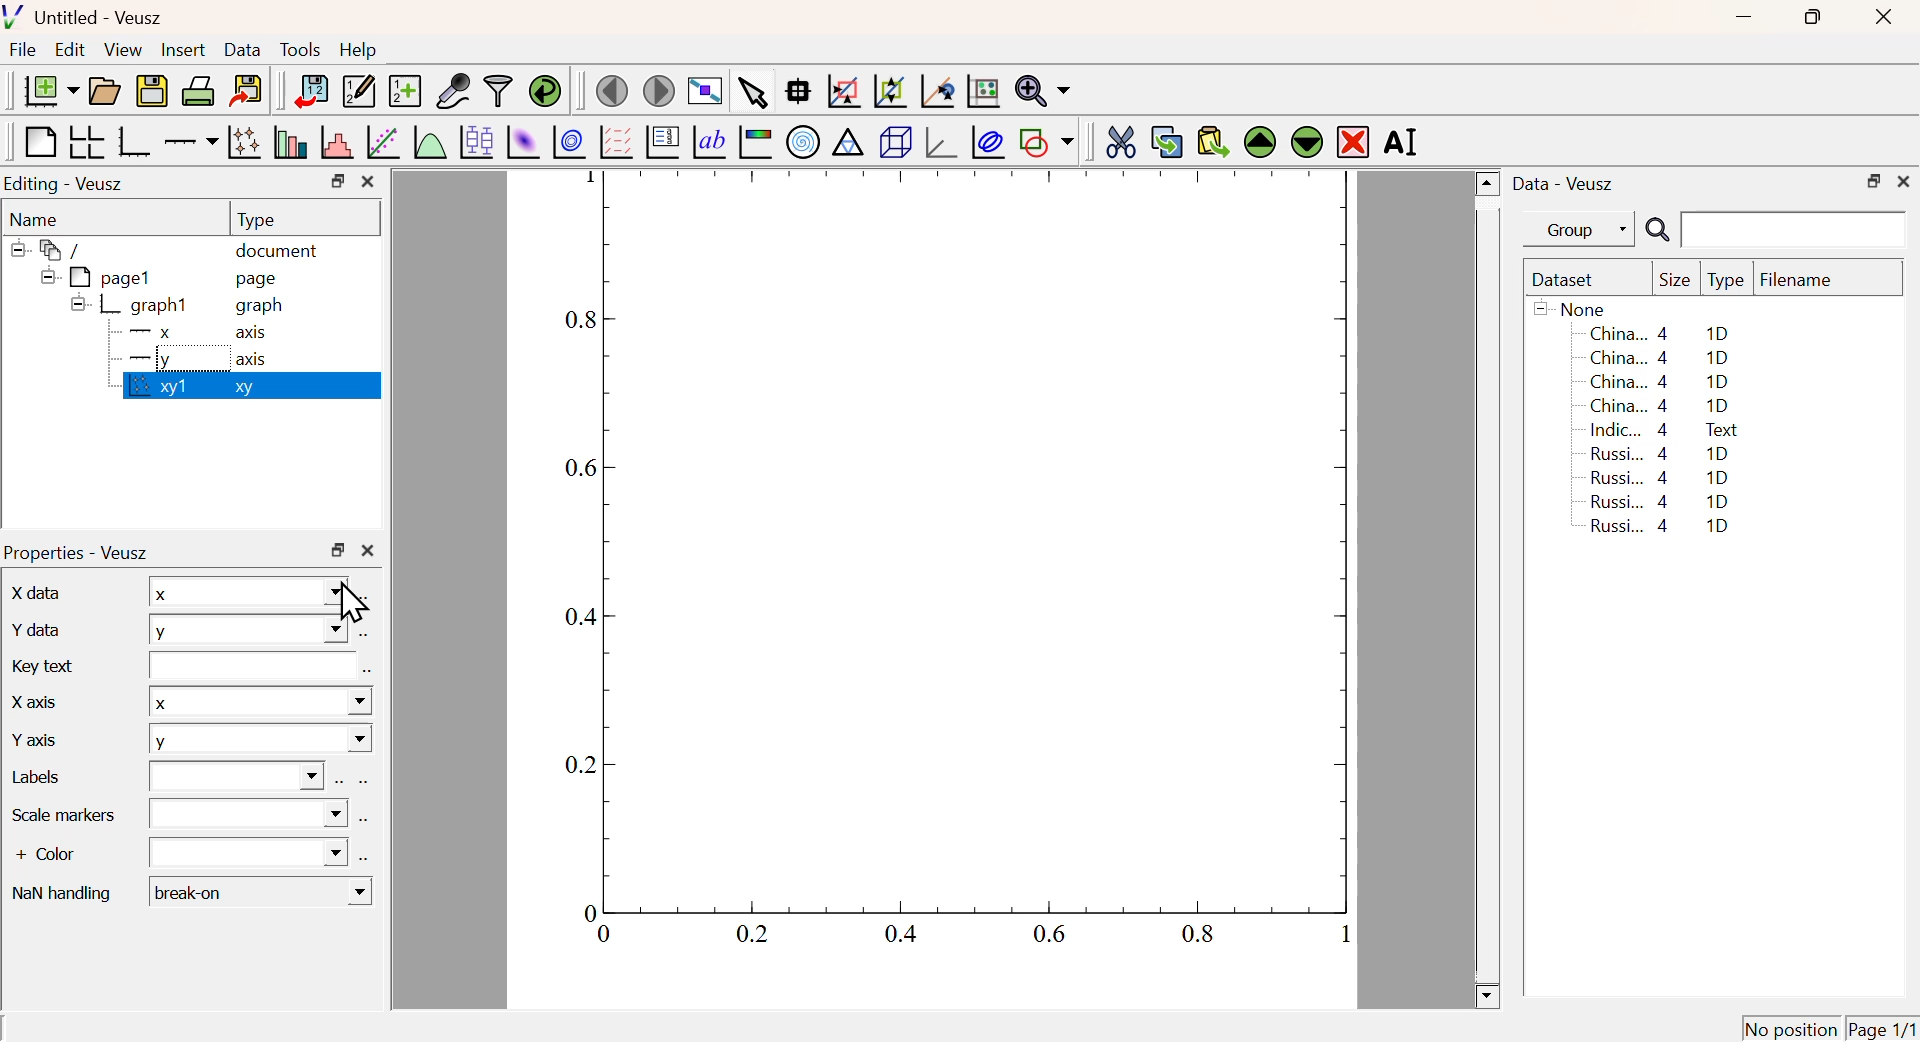 This screenshot has width=1920, height=1042. I want to click on Draw rectangle to zoom graph axis, so click(842, 91).